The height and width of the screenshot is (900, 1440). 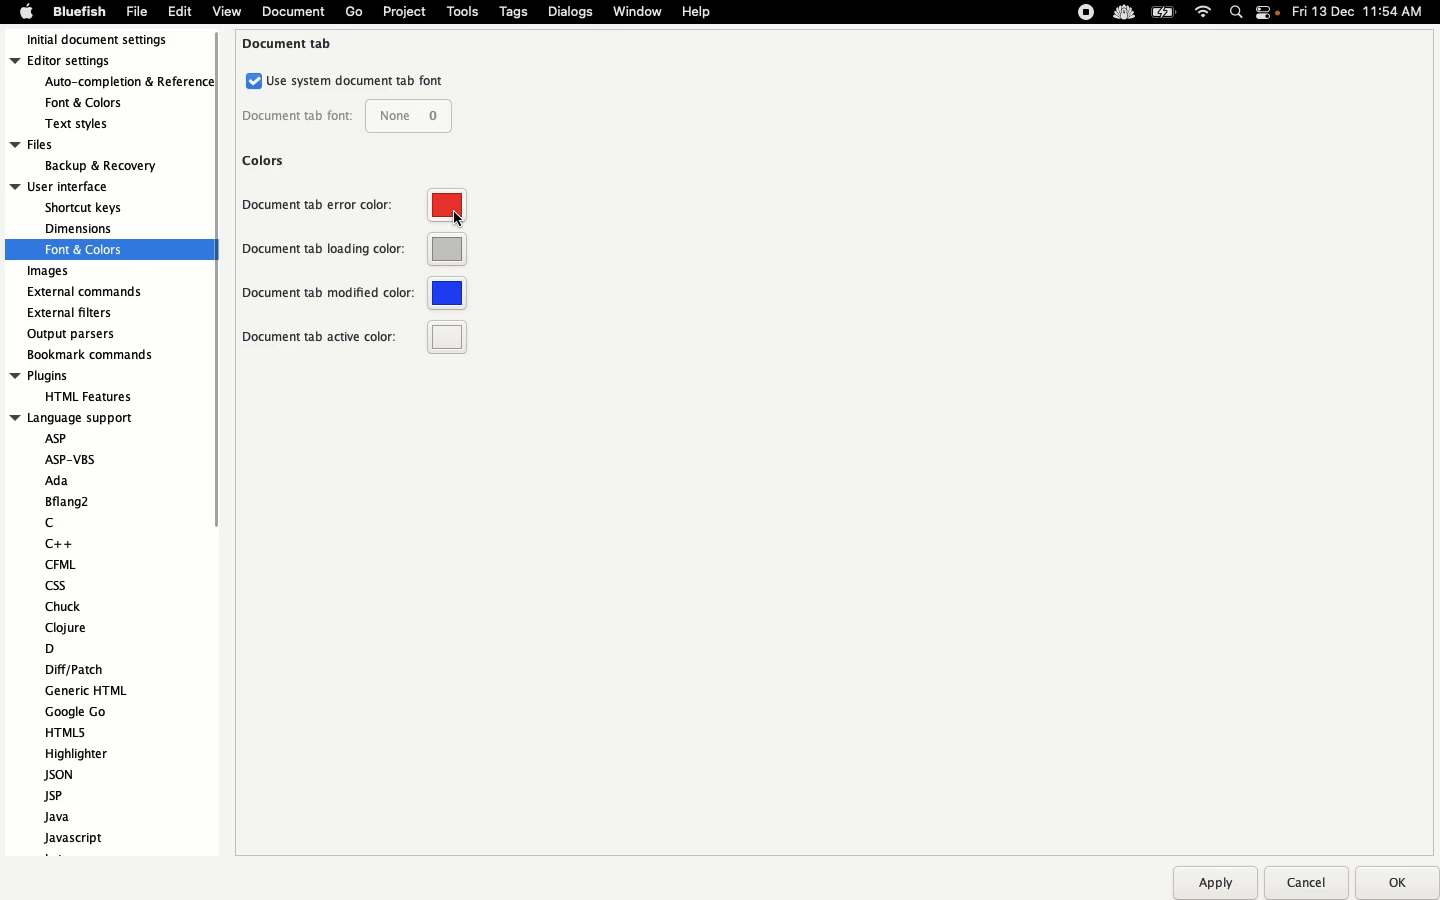 What do you see at coordinates (355, 293) in the screenshot?
I see `Document tab modified color` at bounding box center [355, 293].